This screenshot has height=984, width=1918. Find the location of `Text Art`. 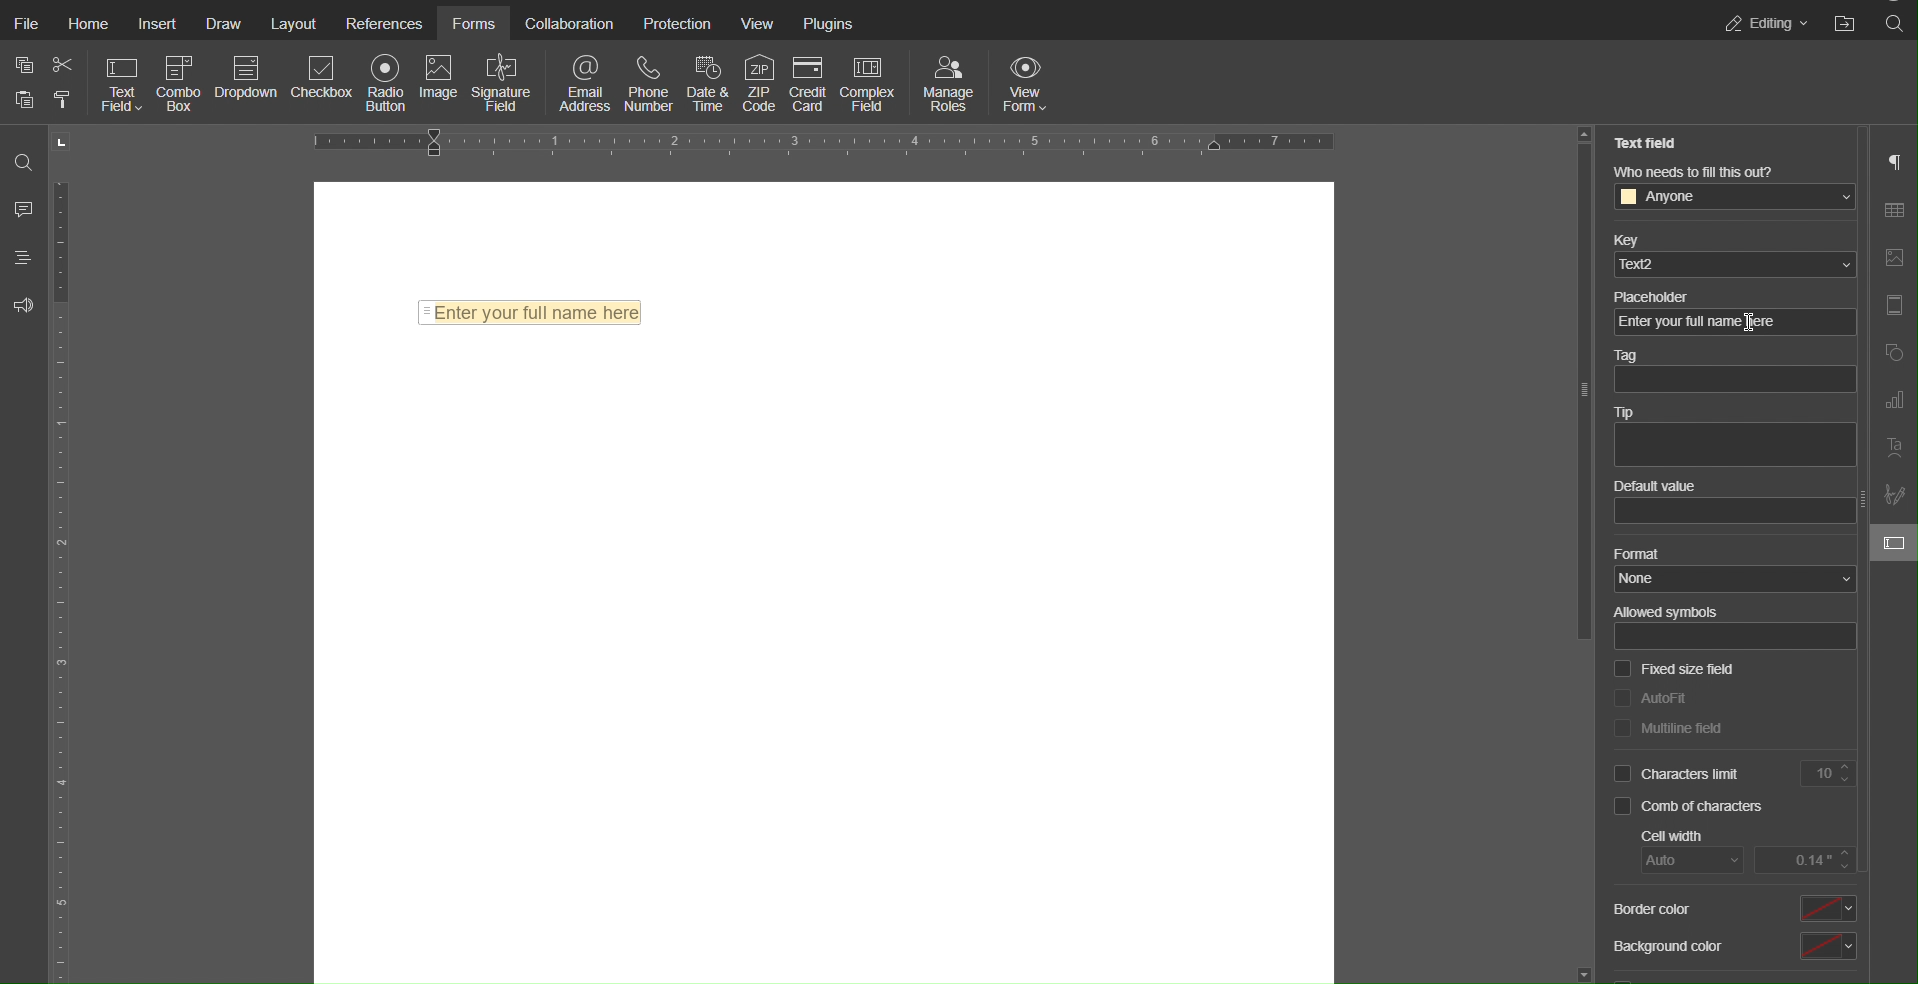

Text Art is located at coordinates (1893, 449).